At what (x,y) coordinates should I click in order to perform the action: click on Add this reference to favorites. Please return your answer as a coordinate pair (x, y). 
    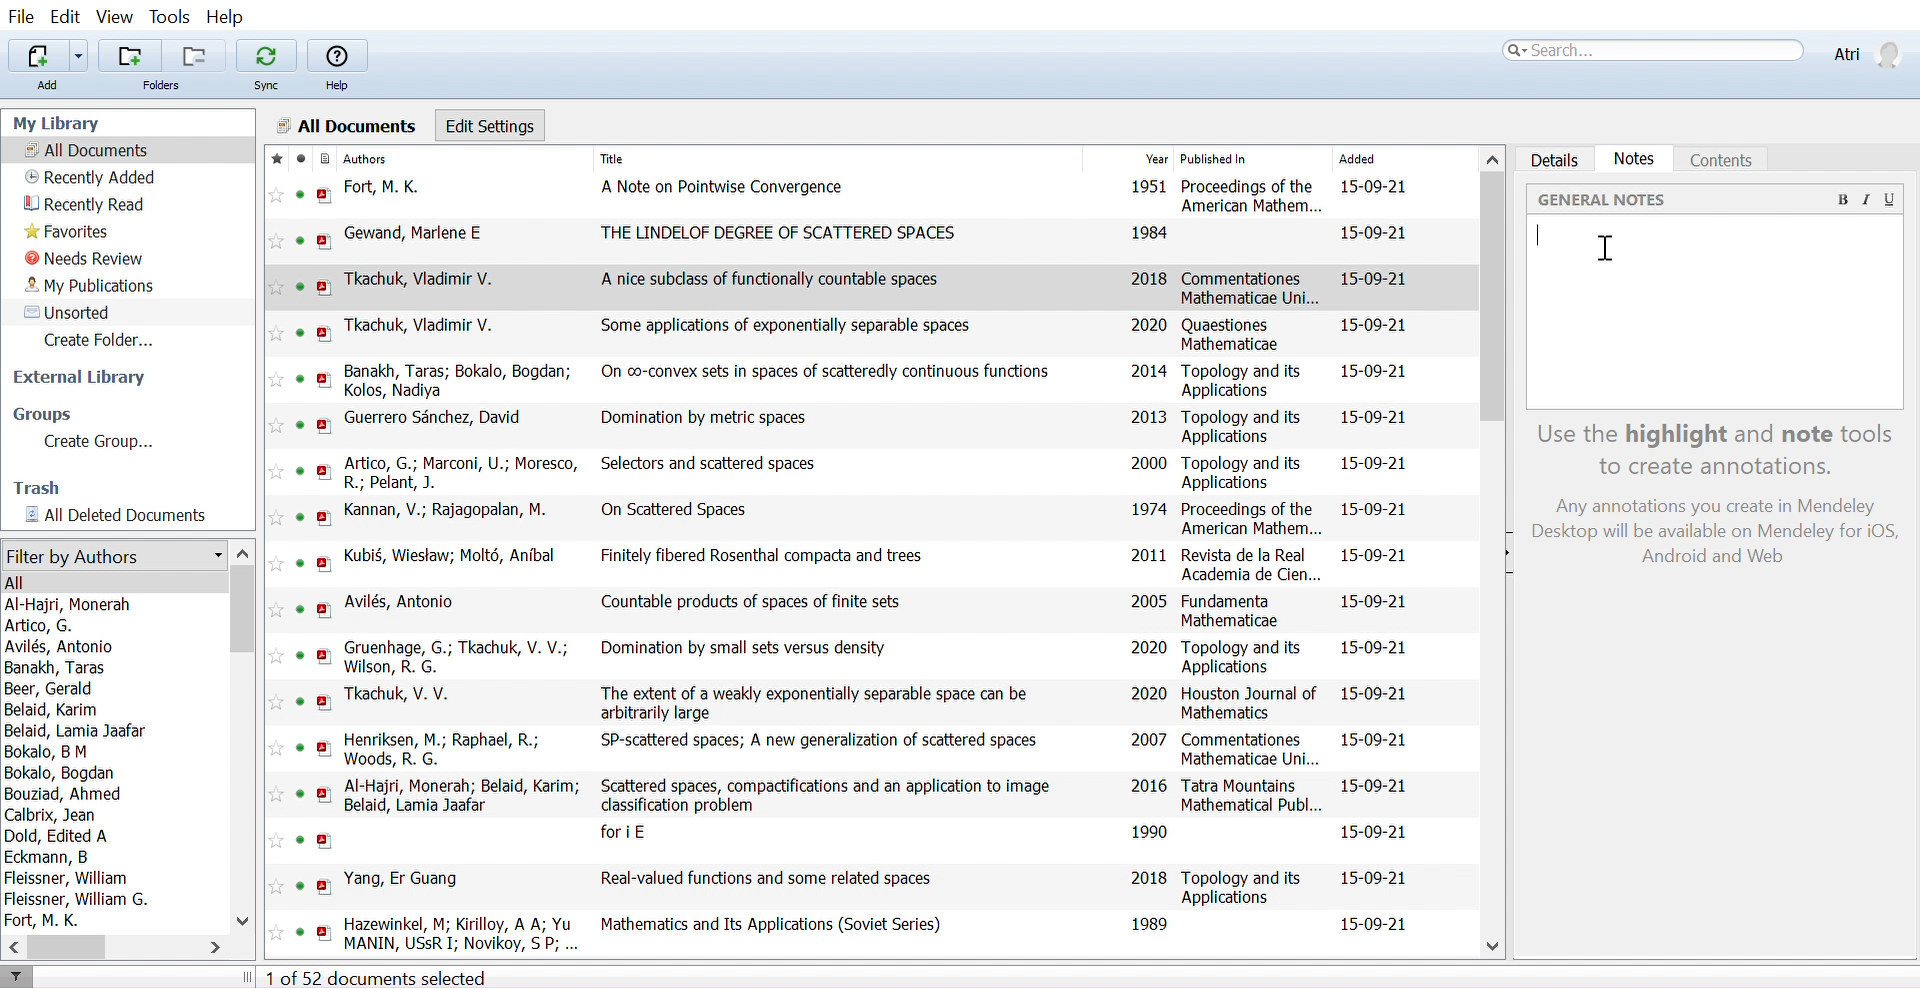
    Looking at the image, I should click on (277, 658).